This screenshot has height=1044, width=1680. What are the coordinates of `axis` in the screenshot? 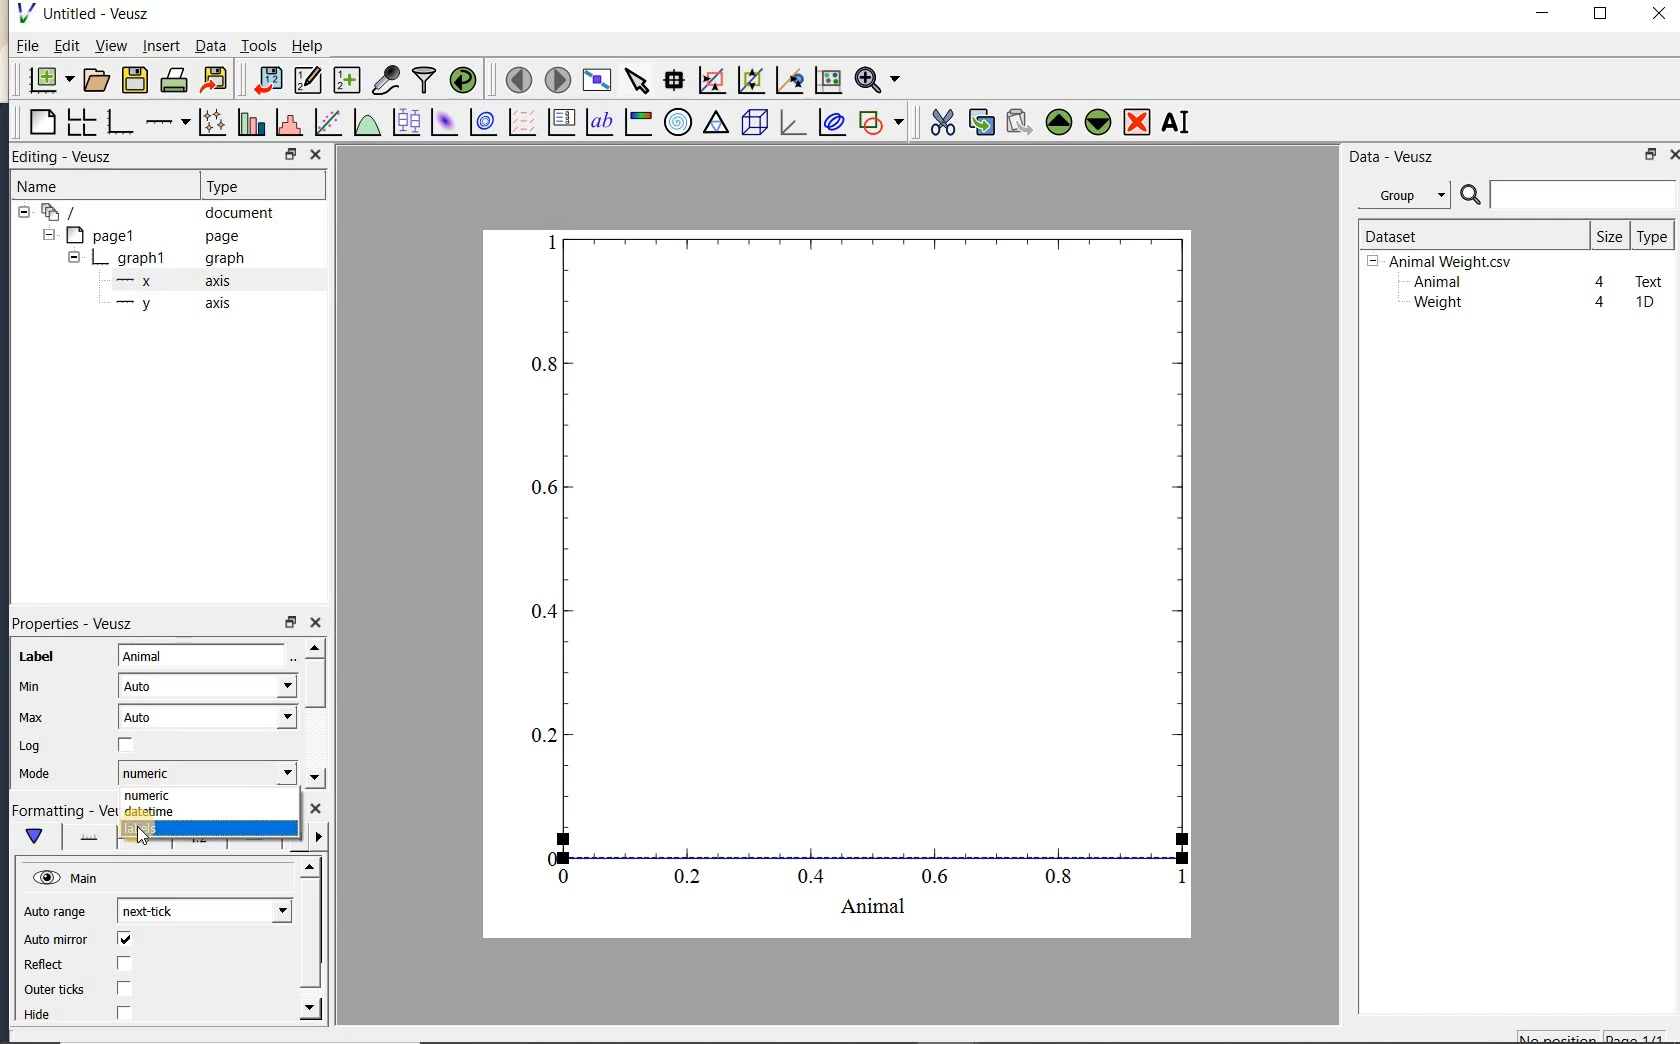 It's located at (168, 281).